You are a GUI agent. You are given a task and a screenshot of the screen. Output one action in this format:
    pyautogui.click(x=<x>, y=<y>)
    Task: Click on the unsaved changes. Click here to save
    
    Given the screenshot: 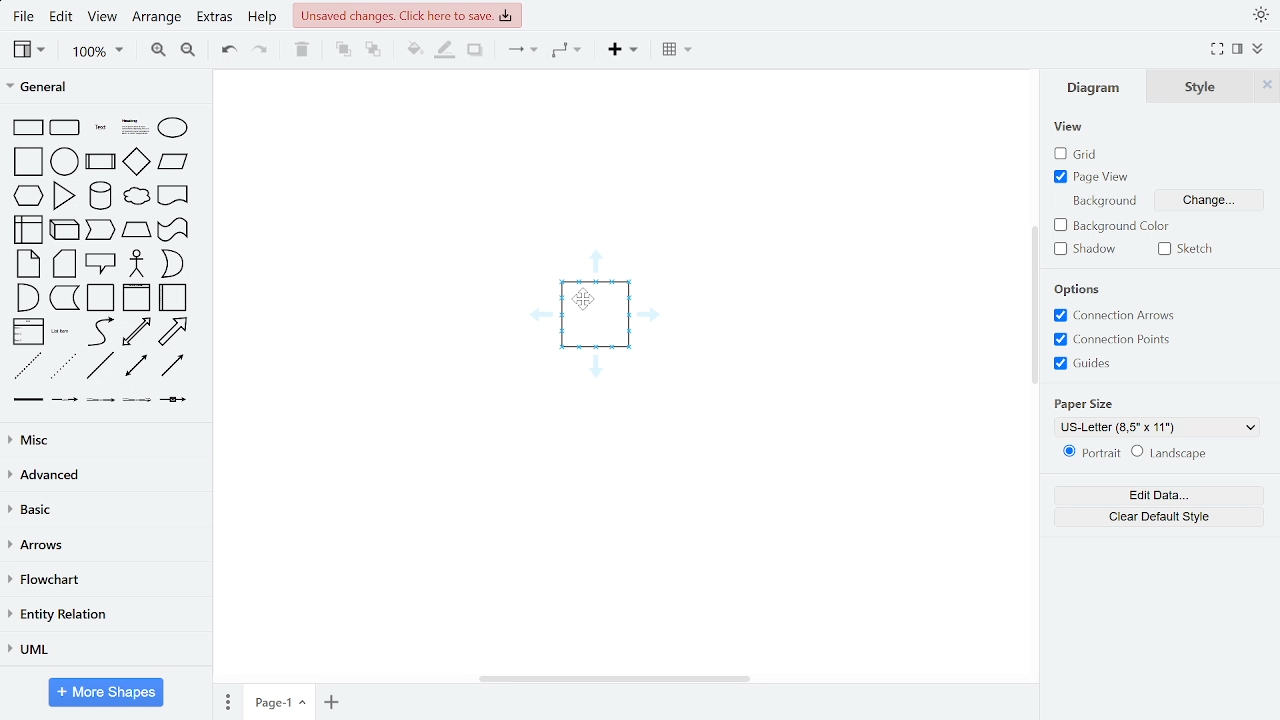 What is the action you would take?
    pyautogui.click(x=410, y=16)
    